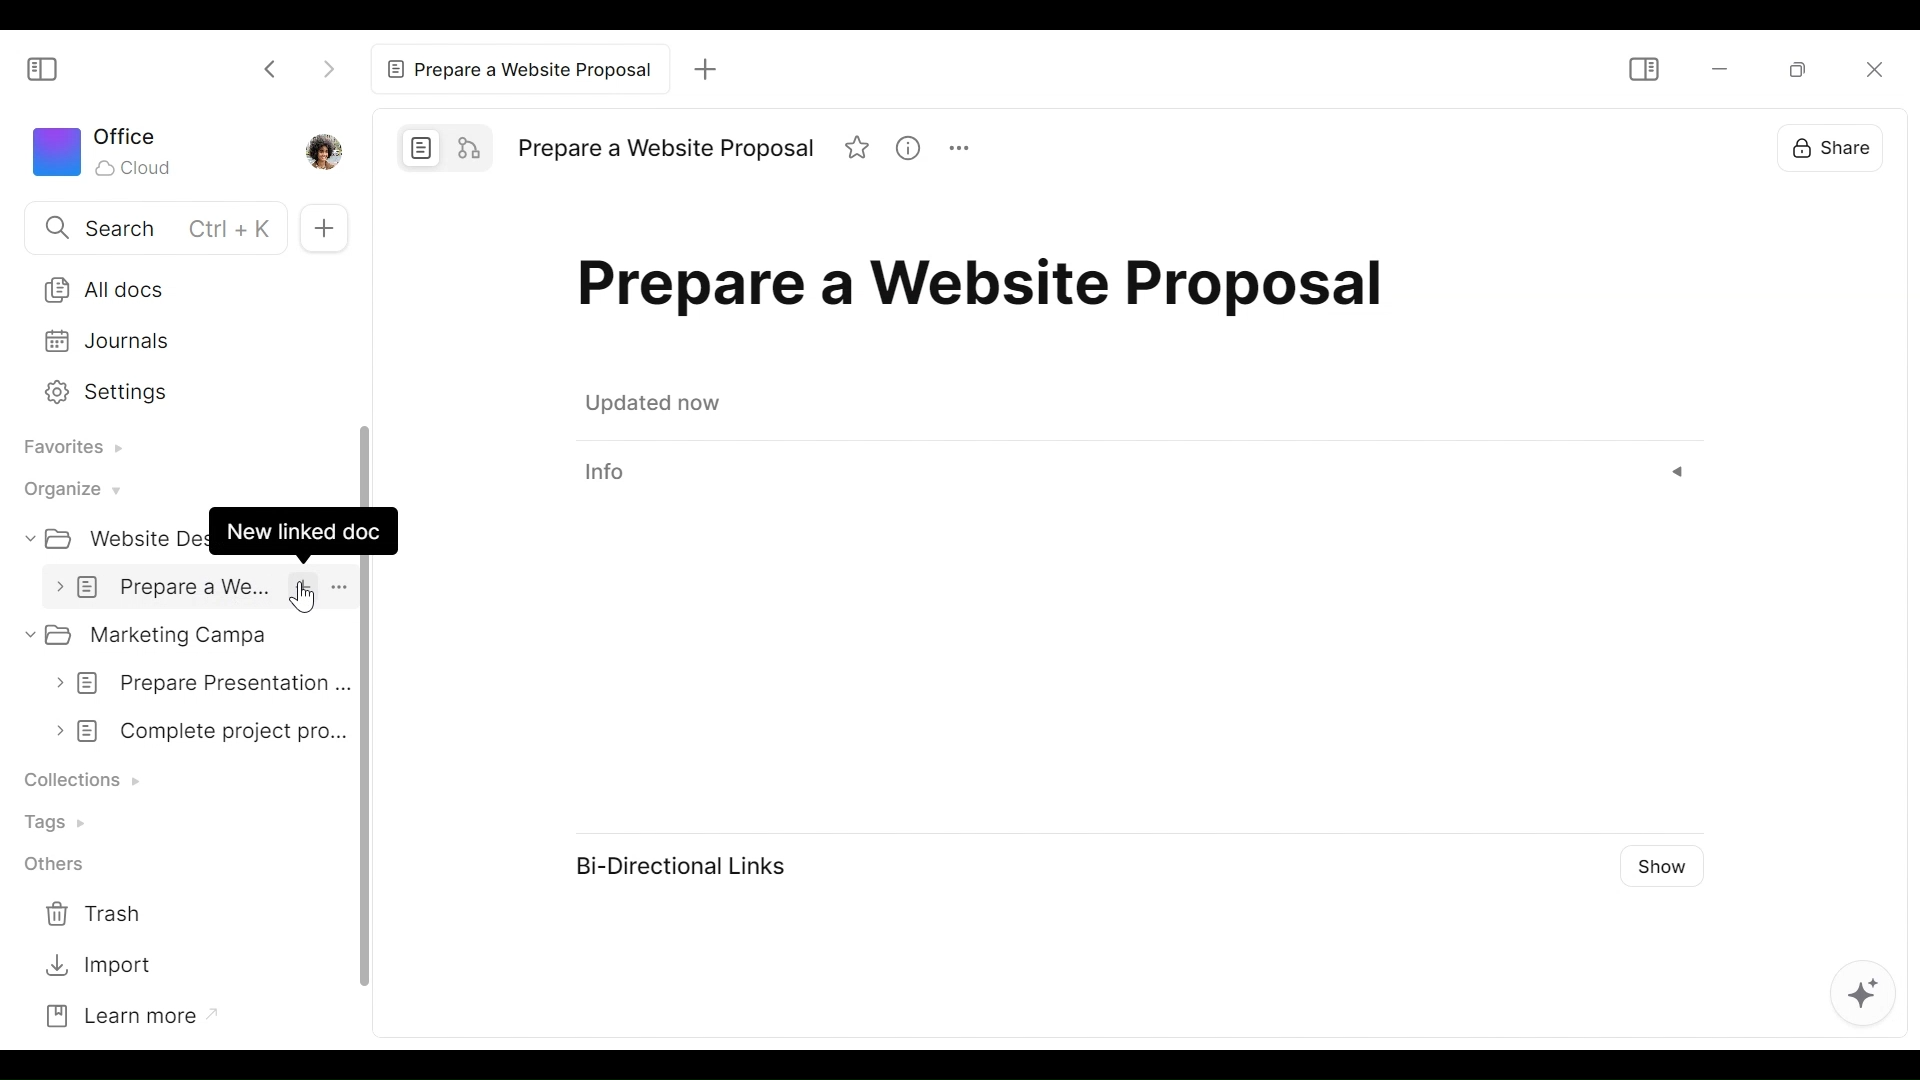 Image resolution: width=1920 pixels, height=1080 pixels. I want to click on Forward, so click(327, 68).